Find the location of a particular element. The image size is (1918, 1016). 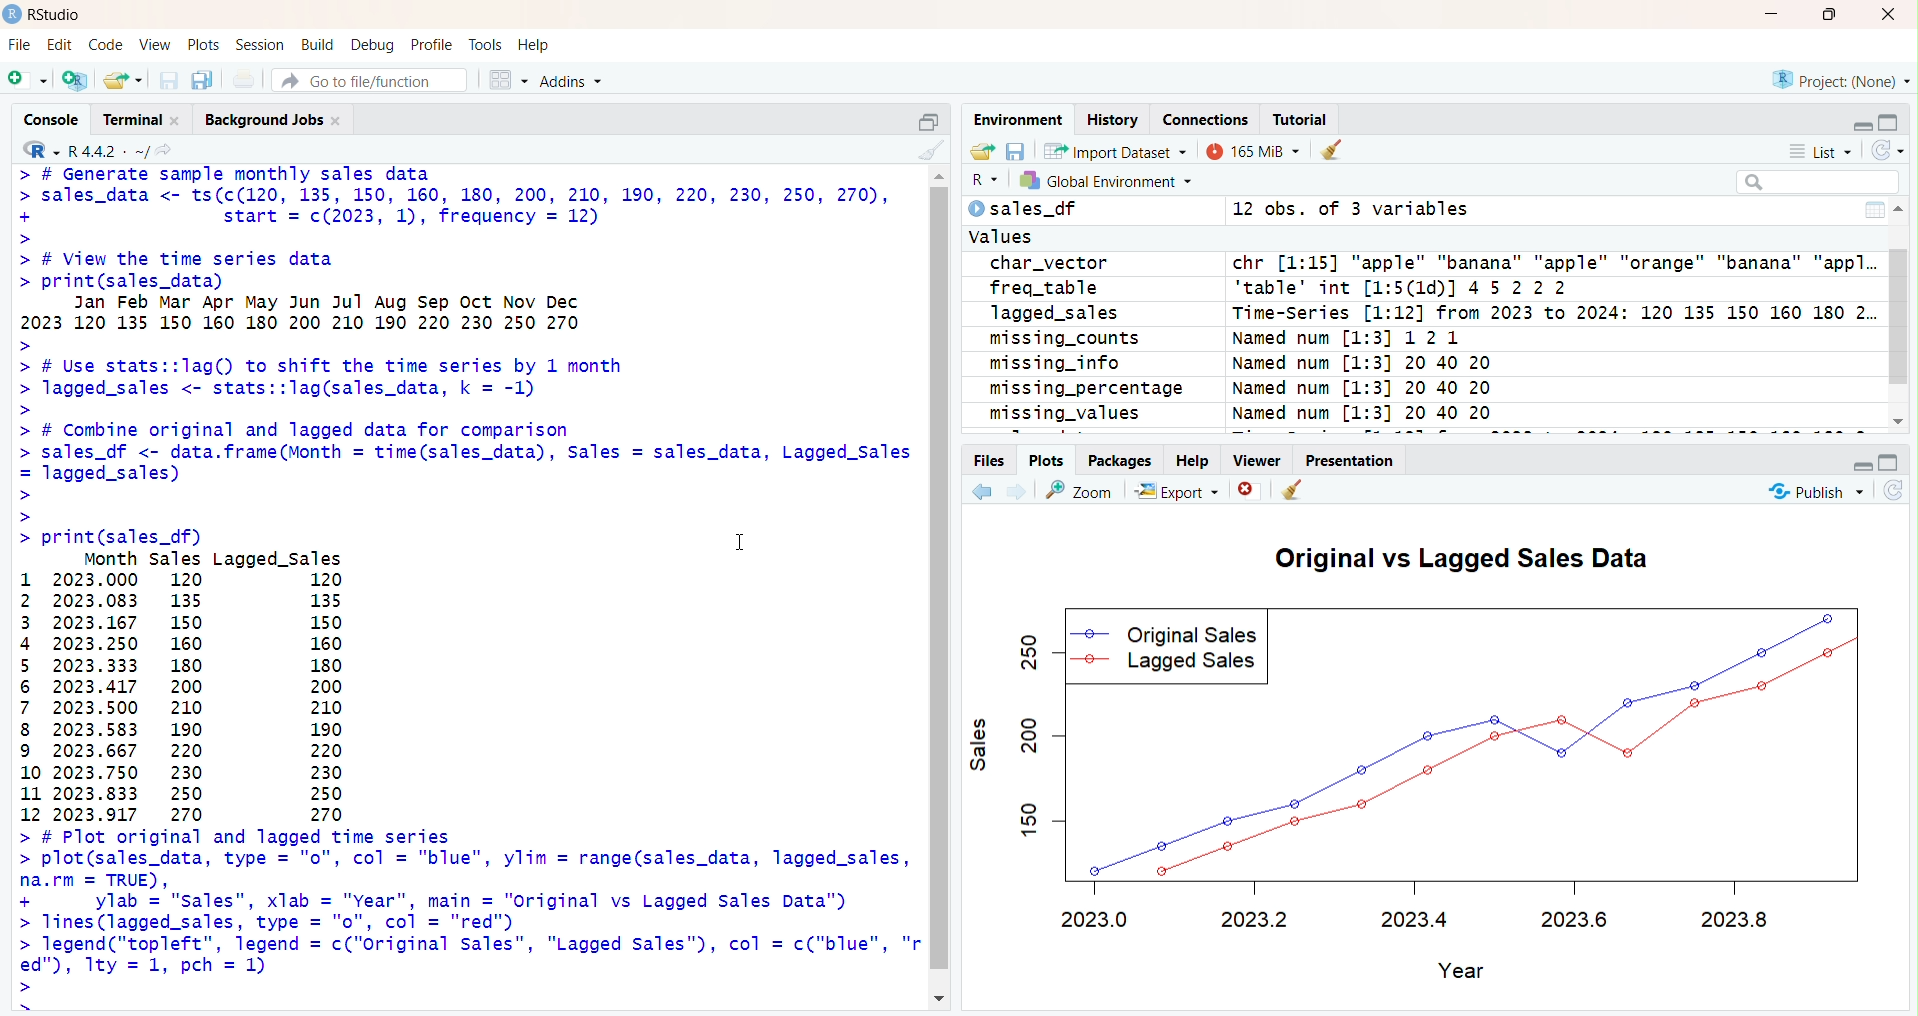

scrollbar is located at coordinates (940, 588).